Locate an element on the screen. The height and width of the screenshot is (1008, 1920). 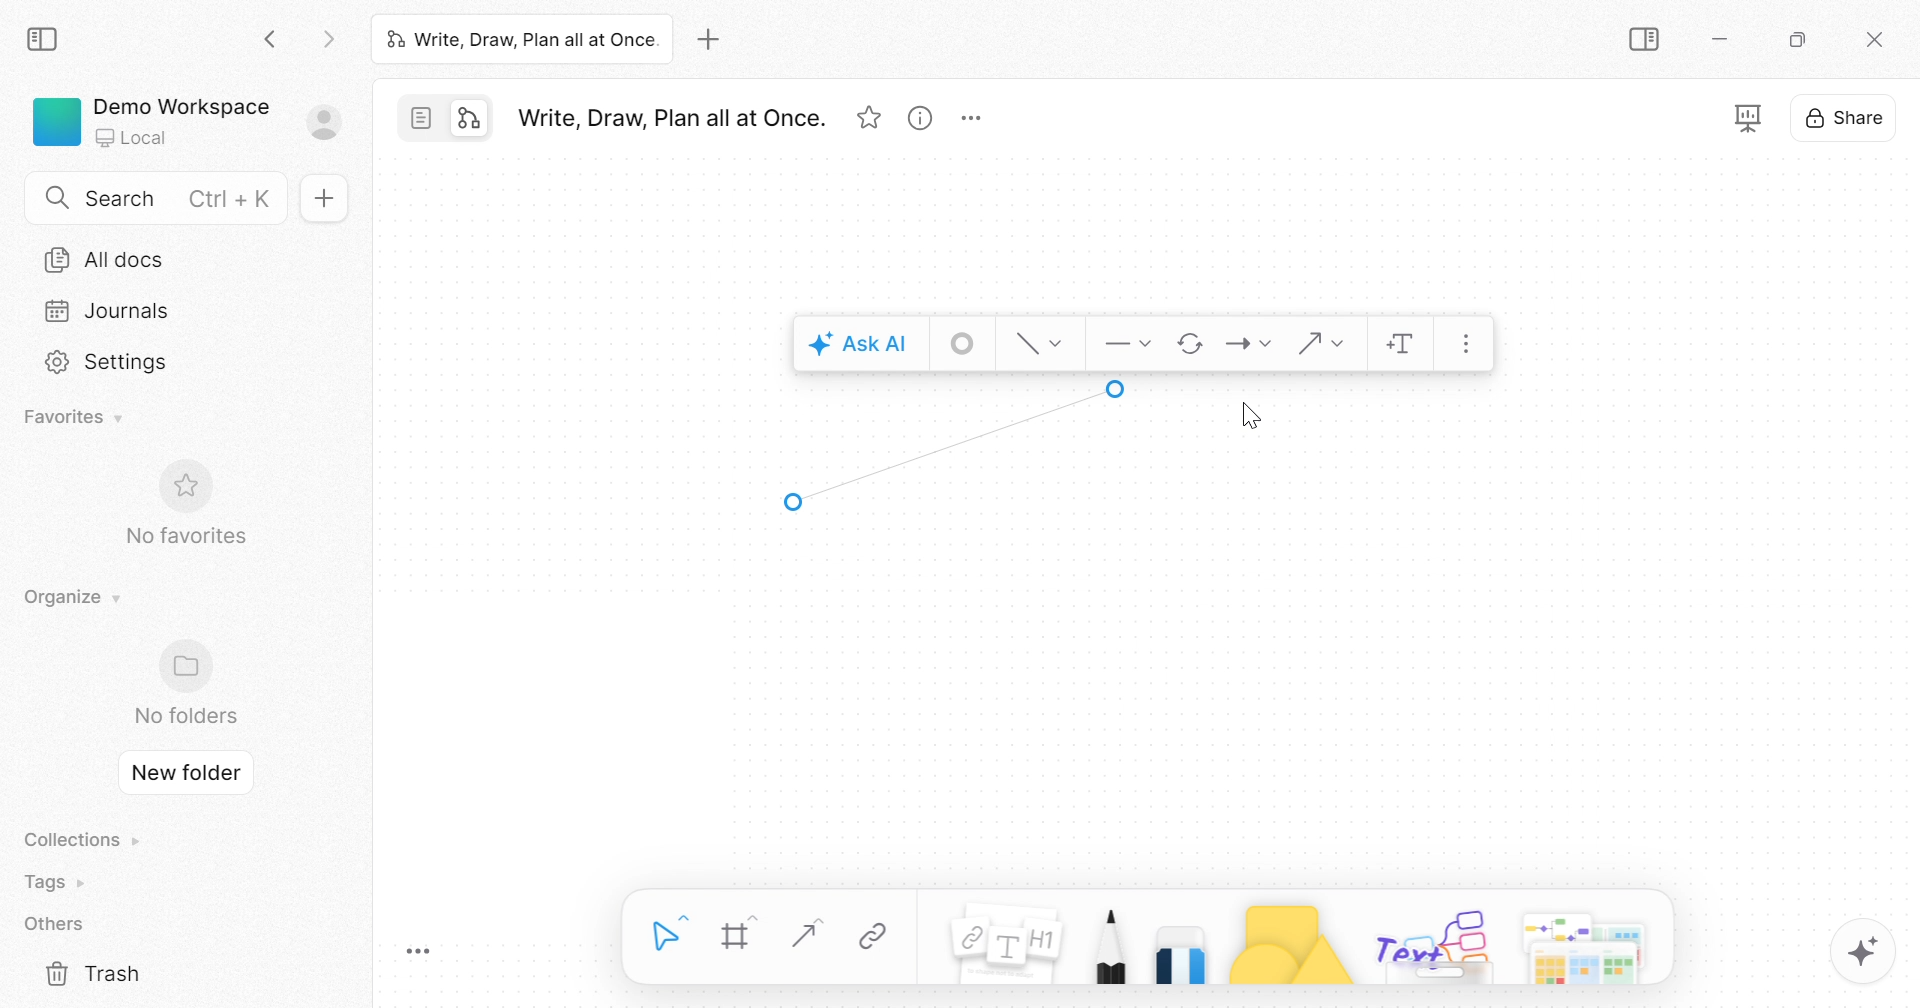
View info is located at coordinates (919, 122).